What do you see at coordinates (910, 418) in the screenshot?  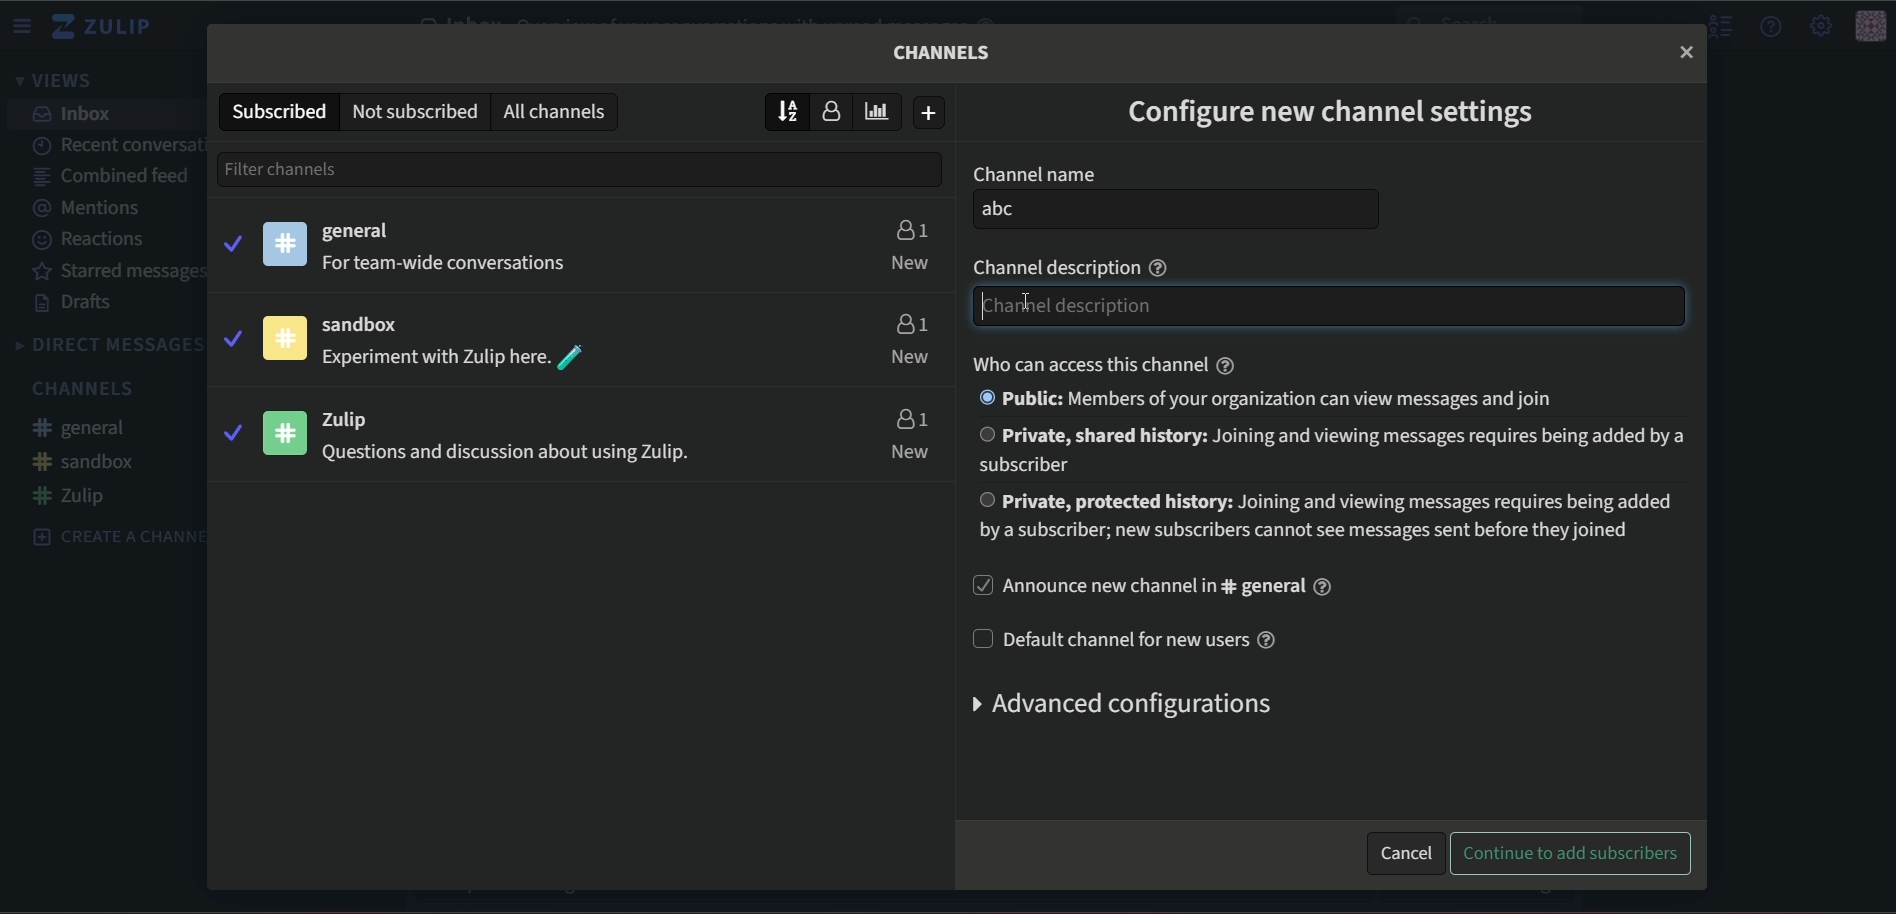 I see `users` at bounding box center [910, 418].